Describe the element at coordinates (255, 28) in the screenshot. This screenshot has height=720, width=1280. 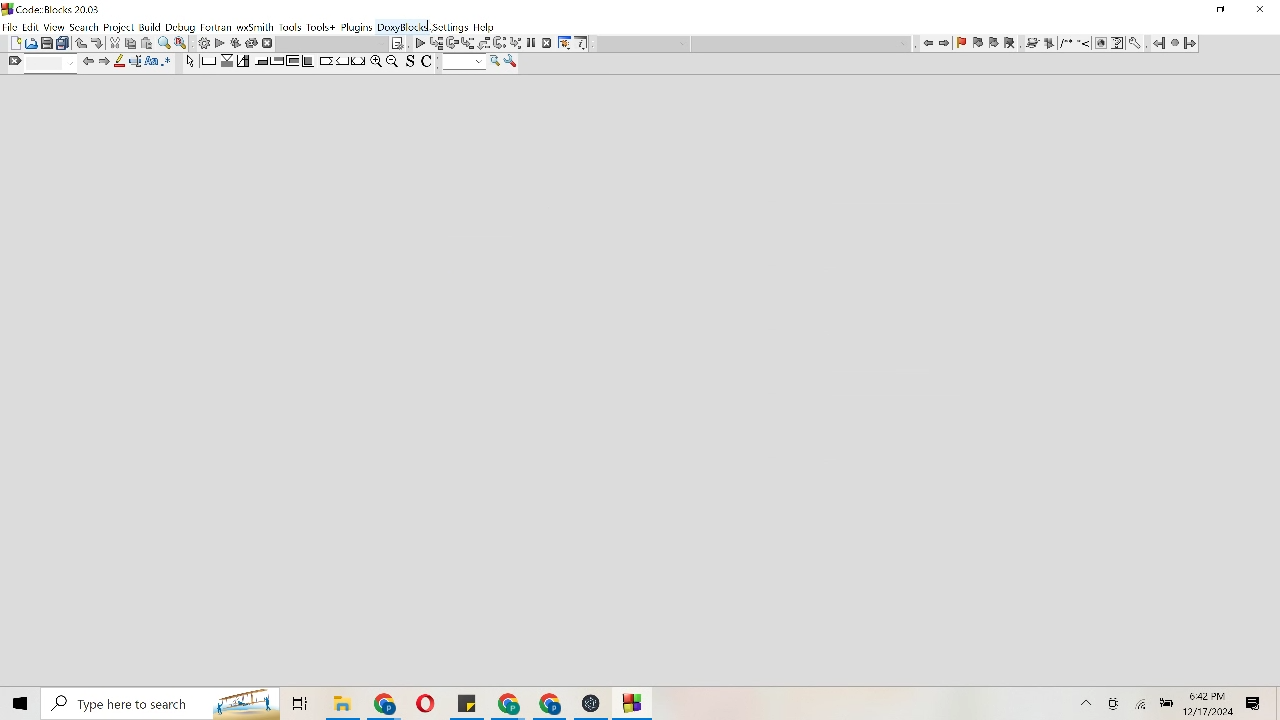
I see `wxsmith` at that location.